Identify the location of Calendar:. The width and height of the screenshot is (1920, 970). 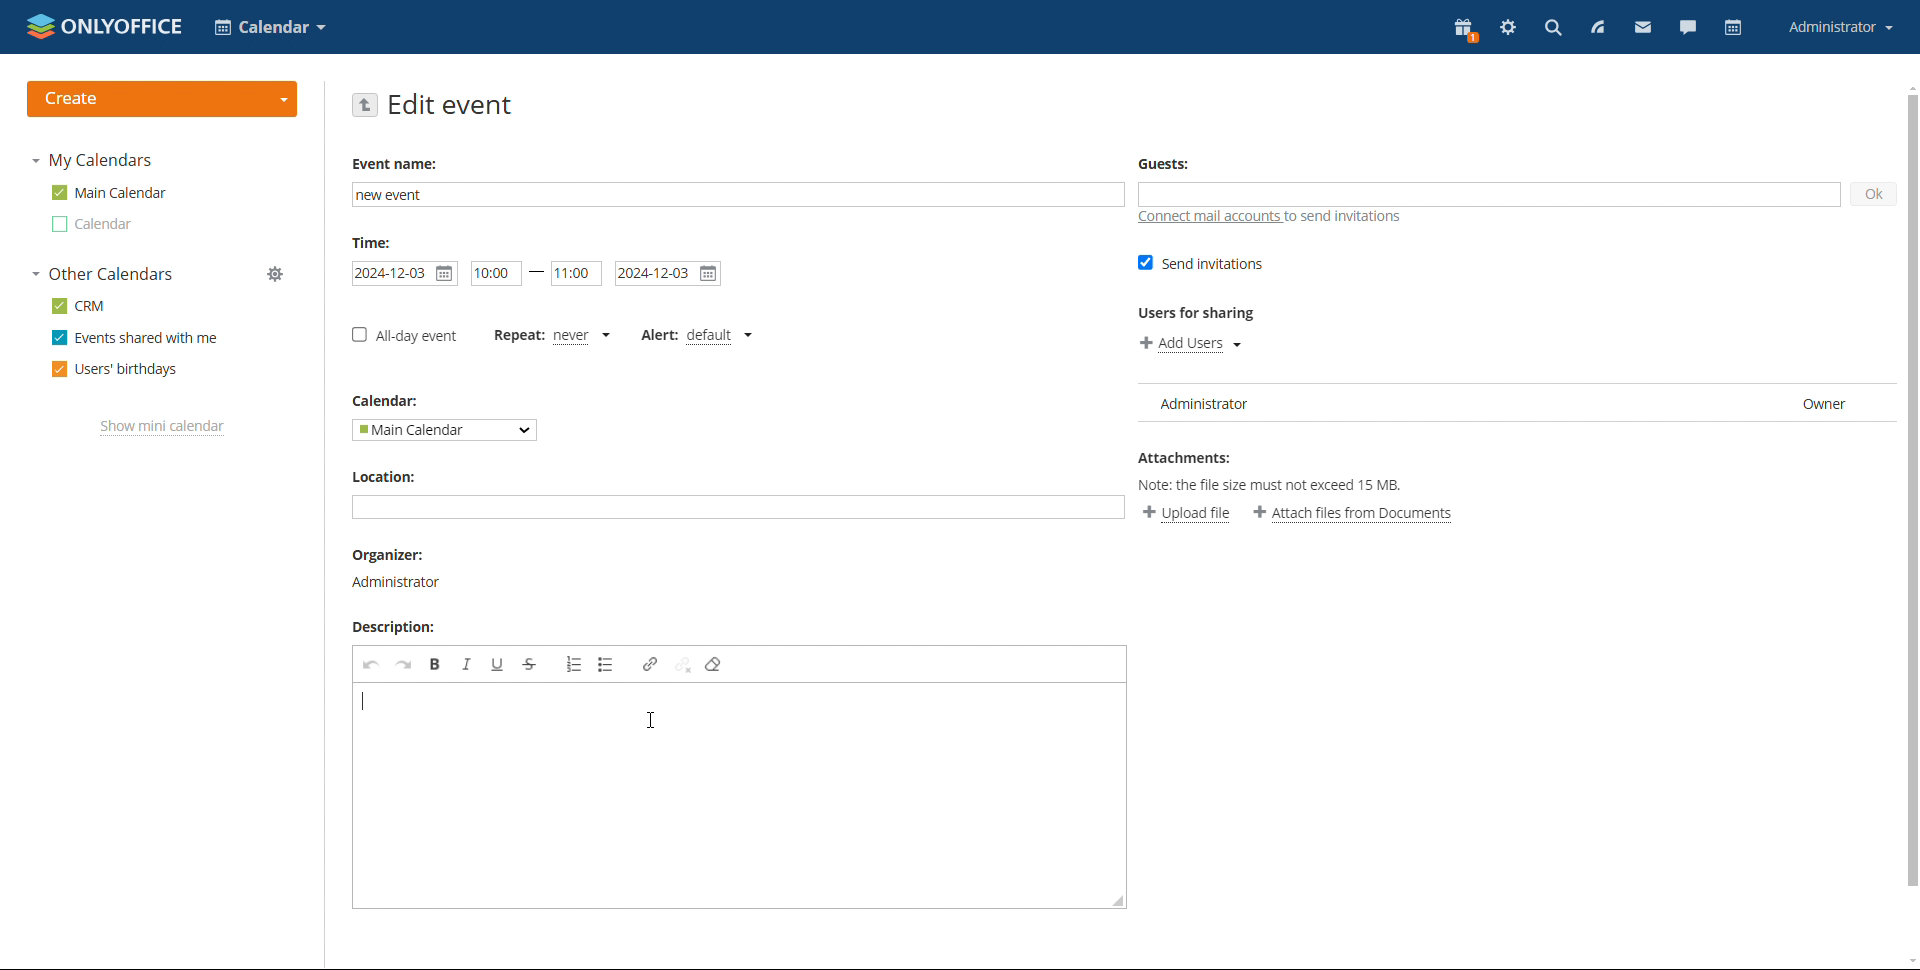
(387, 400).